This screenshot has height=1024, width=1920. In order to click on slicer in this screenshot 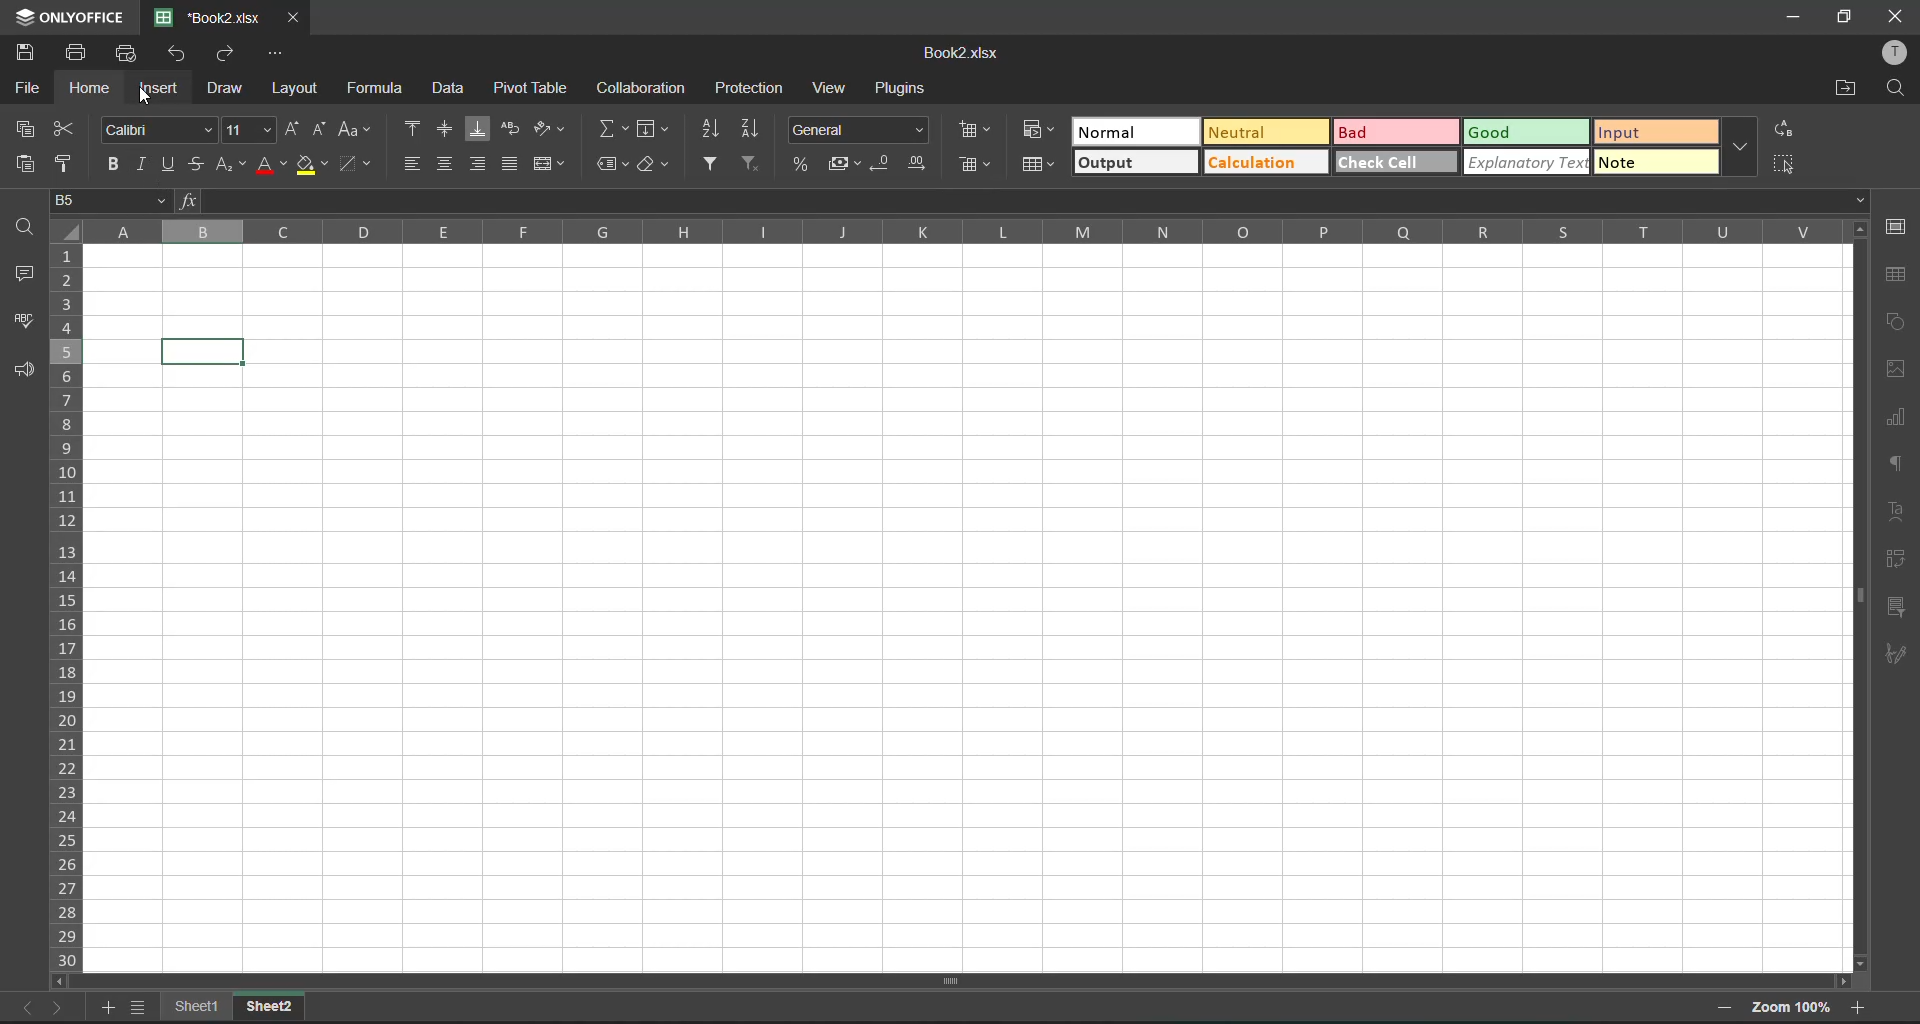, I will do `click(1897, 609)`.